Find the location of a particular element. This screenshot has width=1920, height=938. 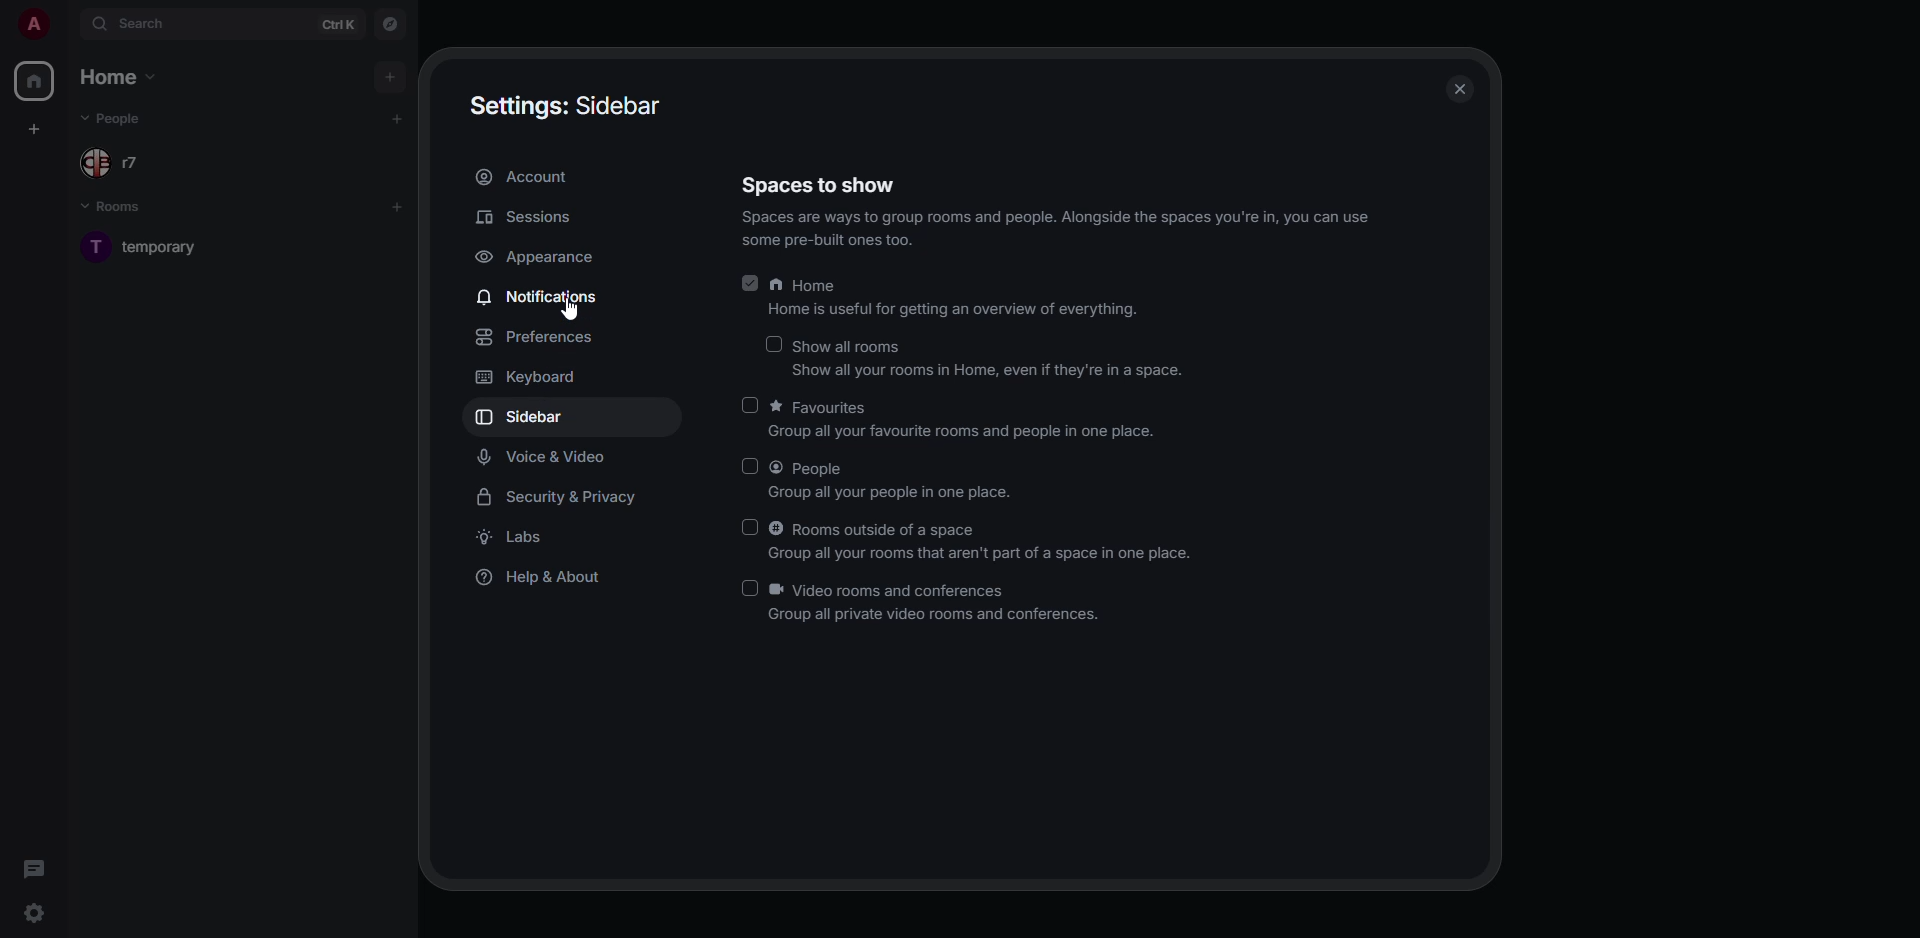

people is located at coordinates (117, 162).